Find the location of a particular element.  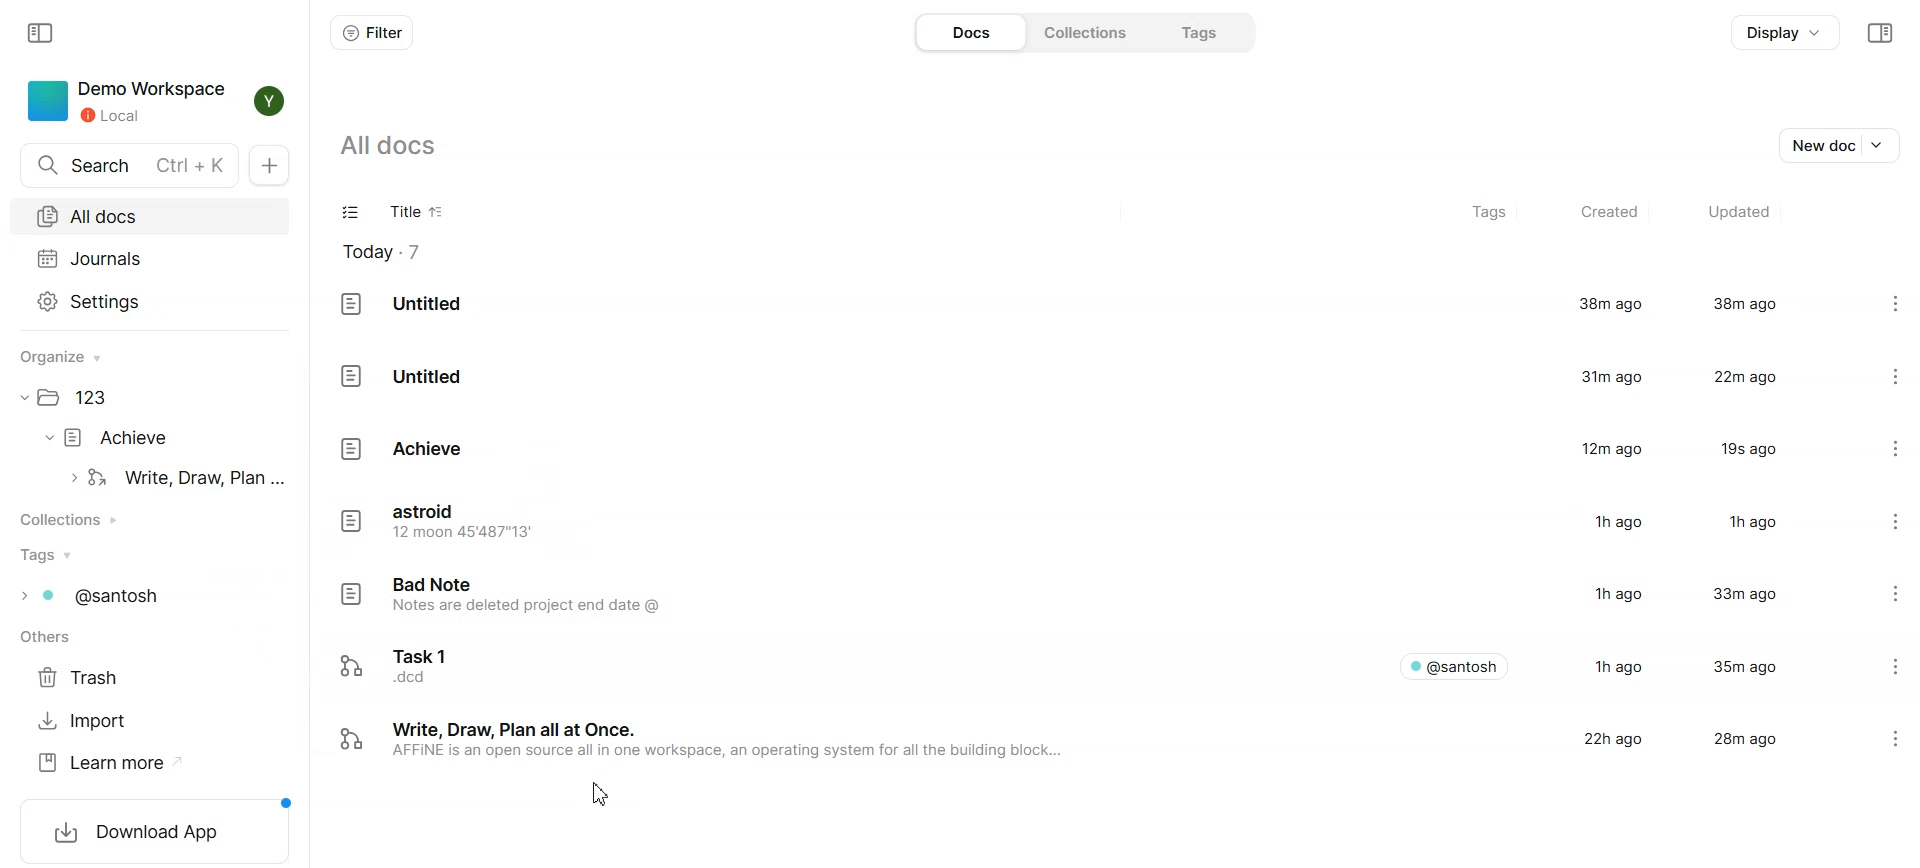

Display is located at coordinates (1786, 33).